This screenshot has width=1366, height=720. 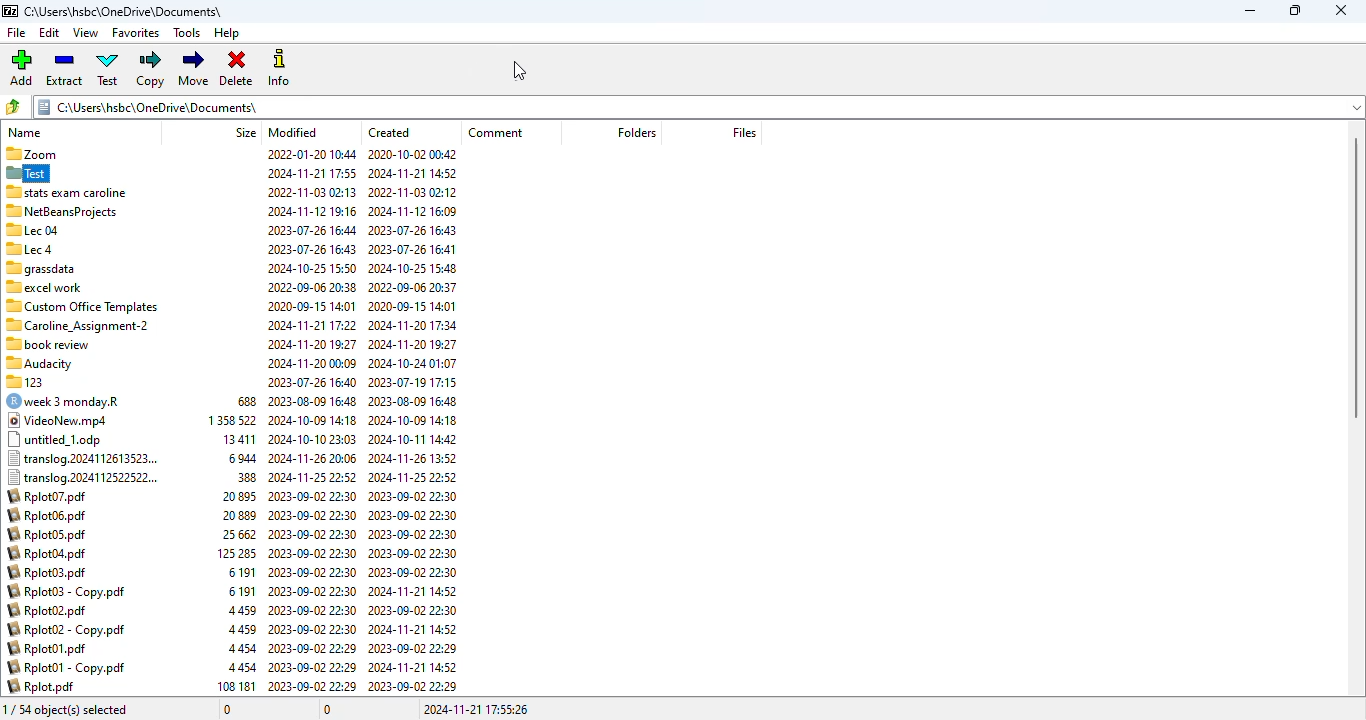 What do you see at coordinates (243, 648) in the screenshot?
I see `4 454` at bounding box center [243, 648].